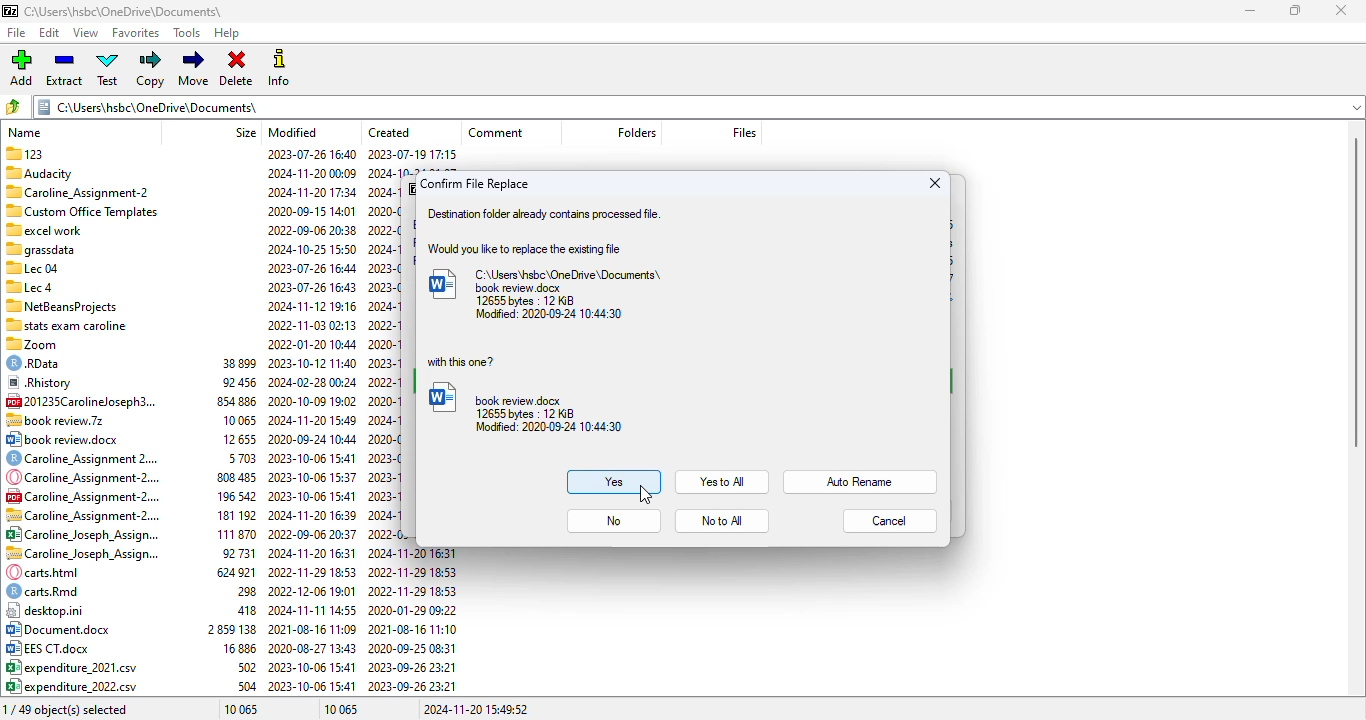 The image size is (1366, 720). What do you see at coordinates (1356, 292) in the screenshot?
I see `vertical scroll bar` at bounding box center [1356, 292].